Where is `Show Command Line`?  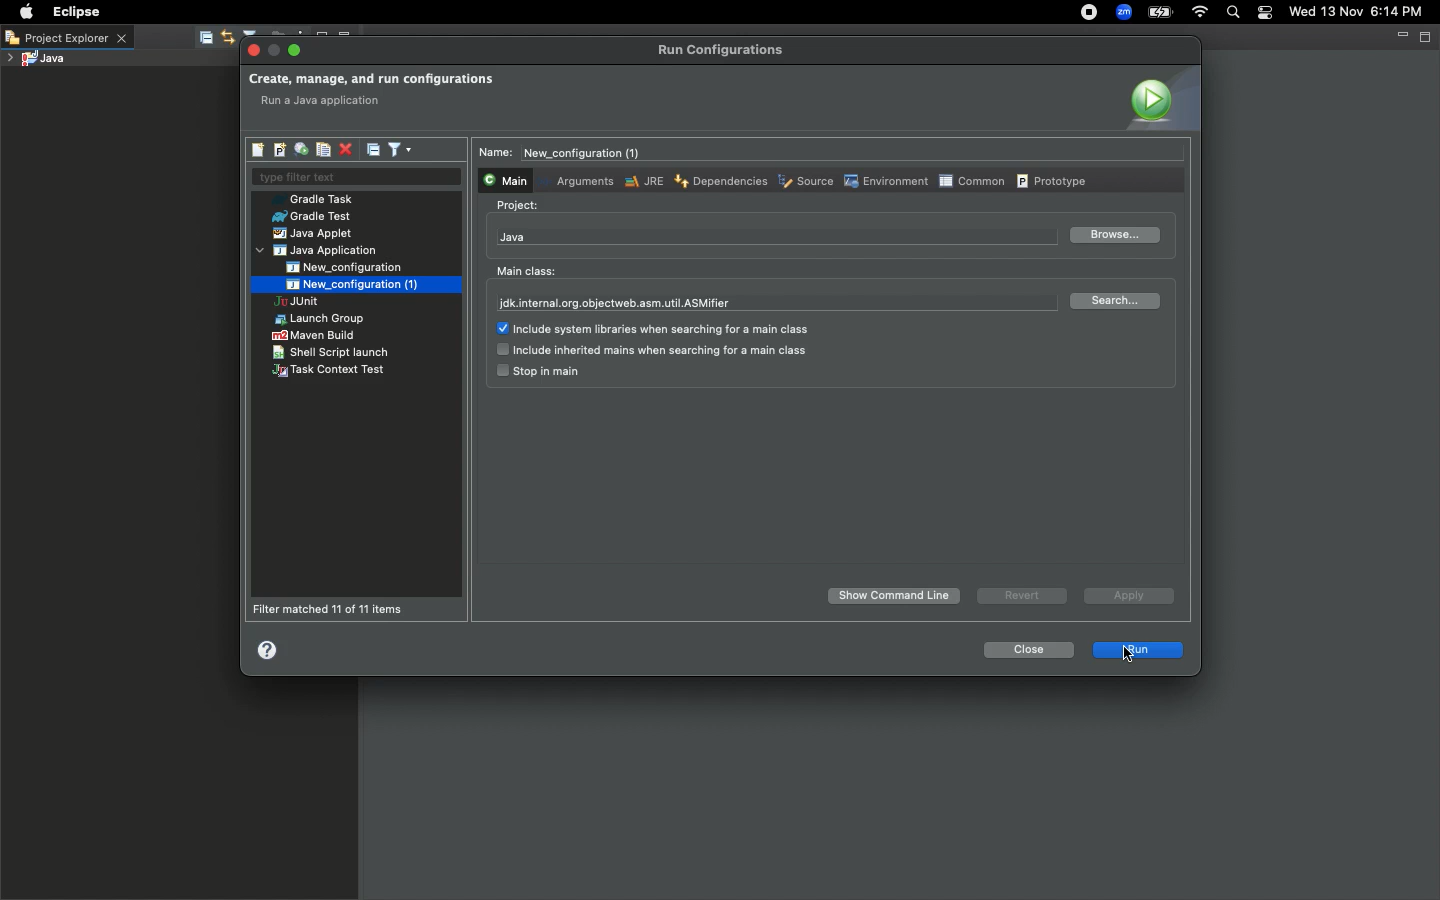
Show Command Line is located at coordinates (896, 596).